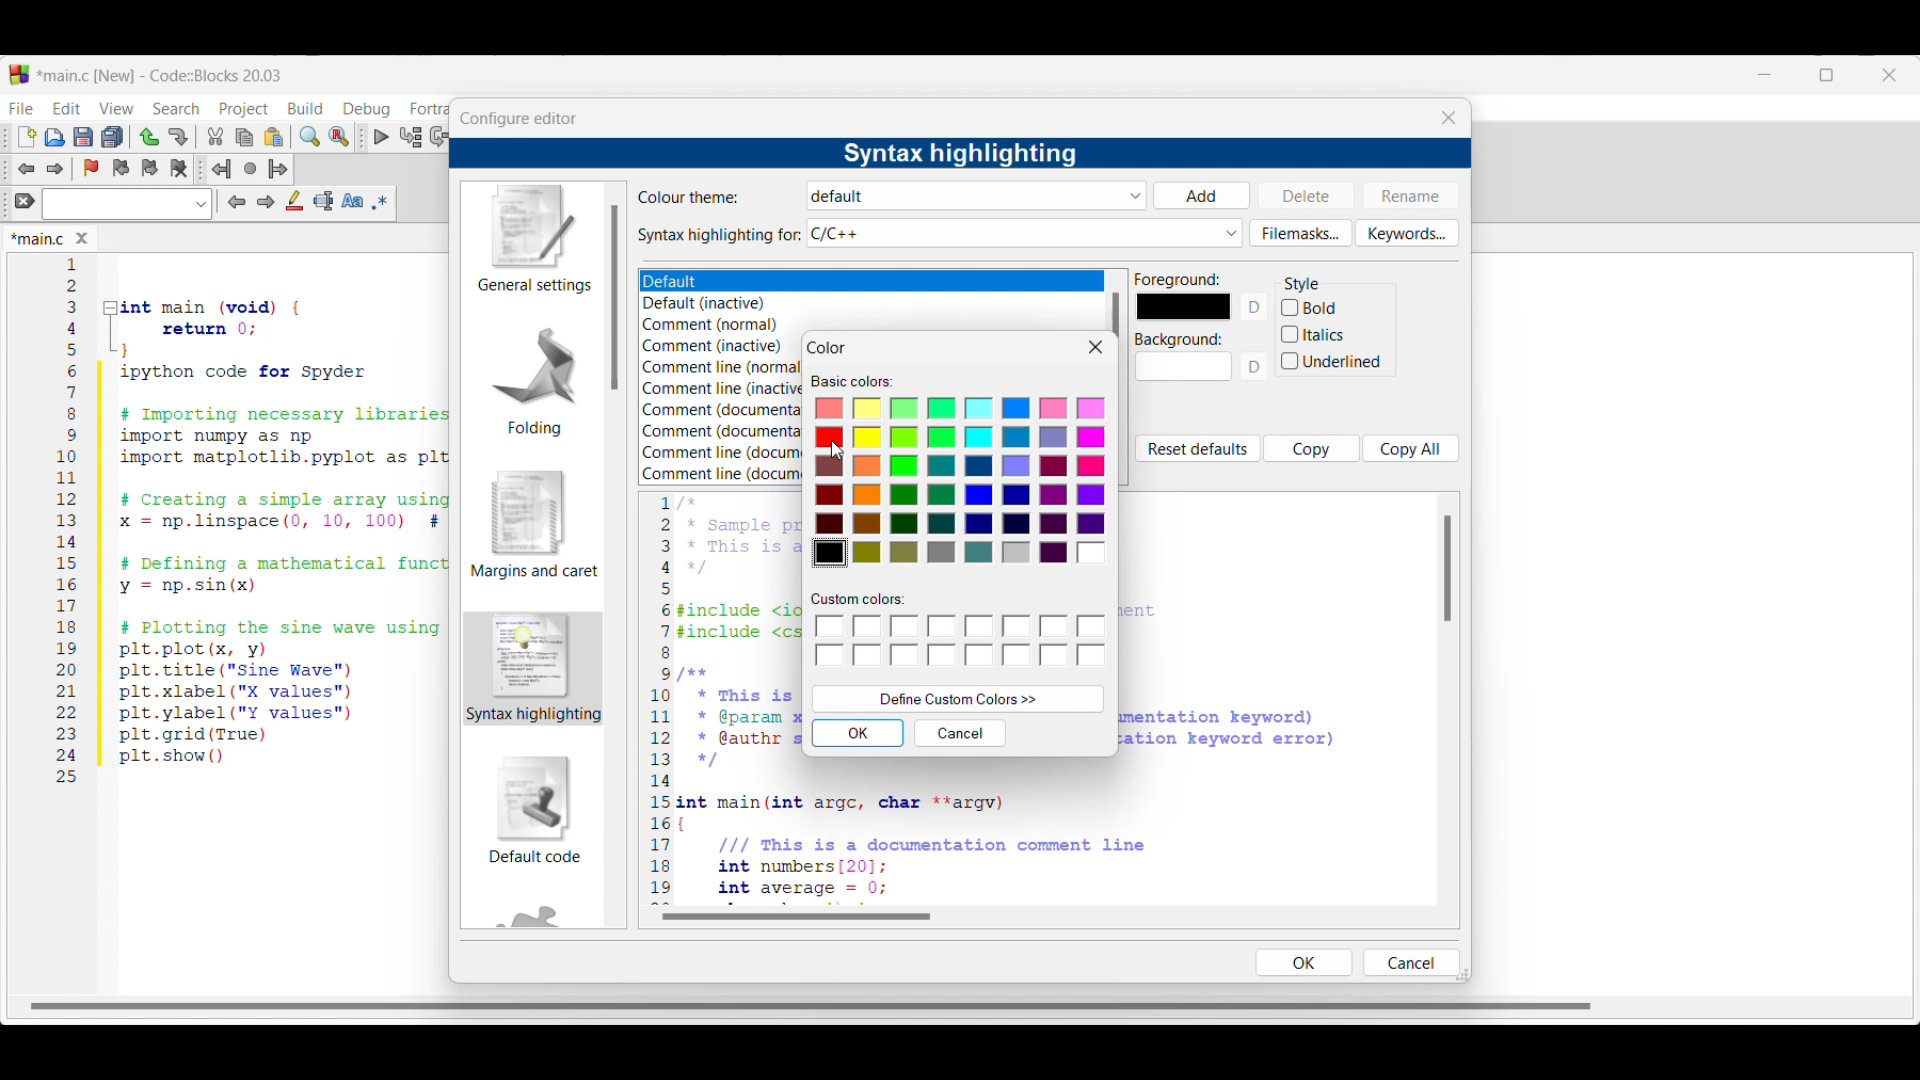  What do you see at coordinates (1257, 307) in the screenshot?
I see `D` at bounding box center [1257, 307].